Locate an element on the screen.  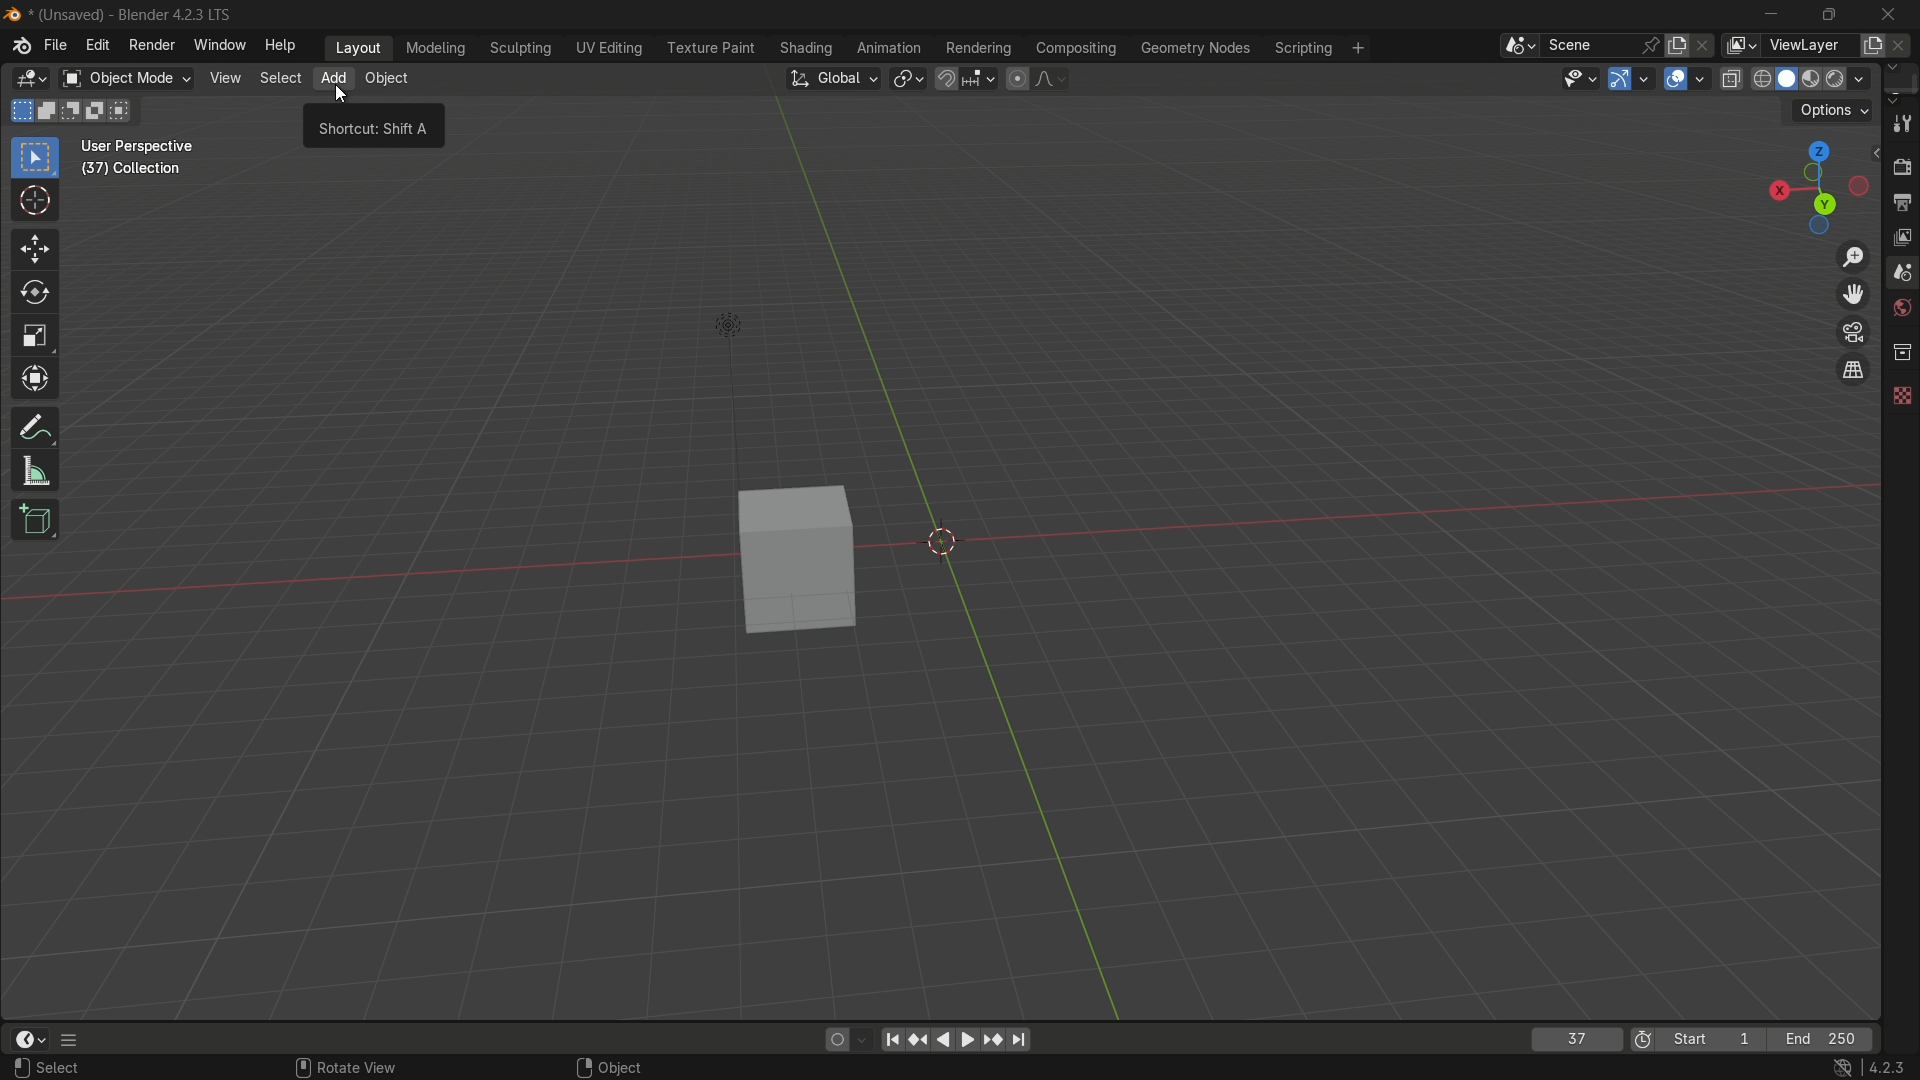
view is located at coordinates (223, 79).